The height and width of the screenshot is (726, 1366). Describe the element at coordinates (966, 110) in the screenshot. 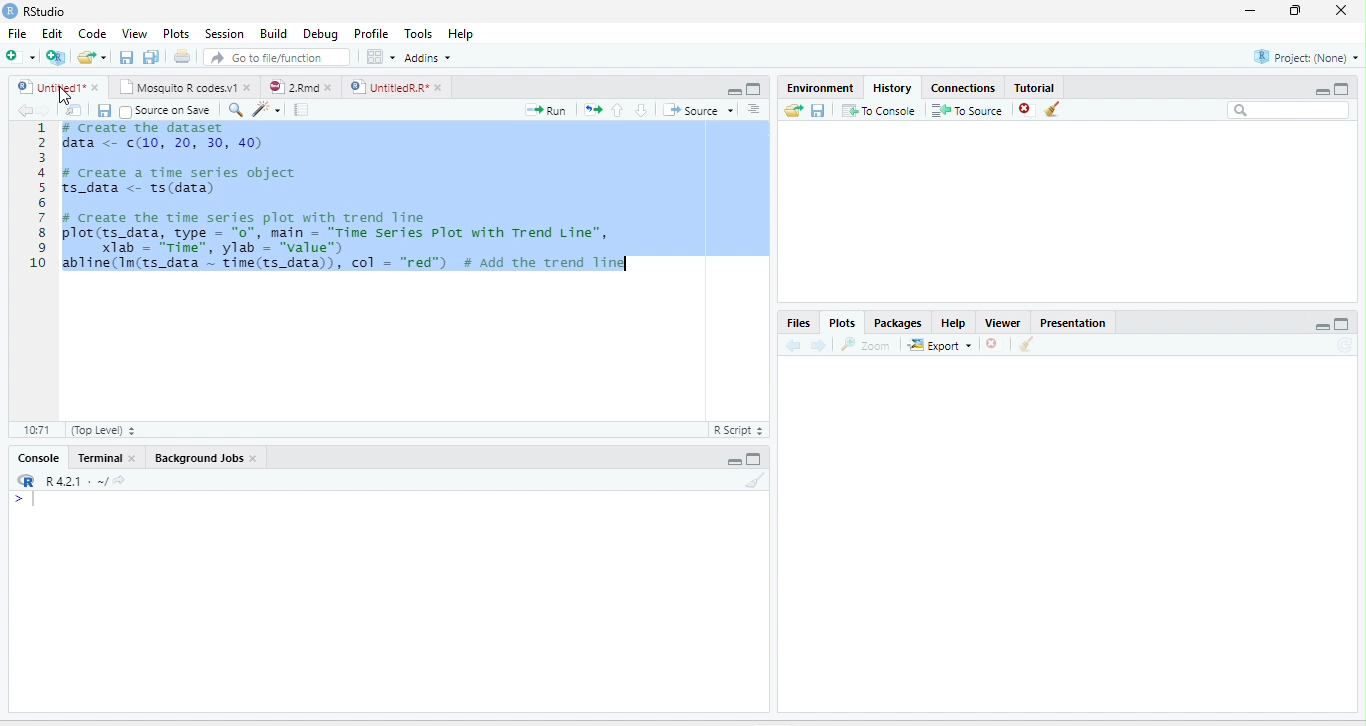

I see `To Source` at that location.